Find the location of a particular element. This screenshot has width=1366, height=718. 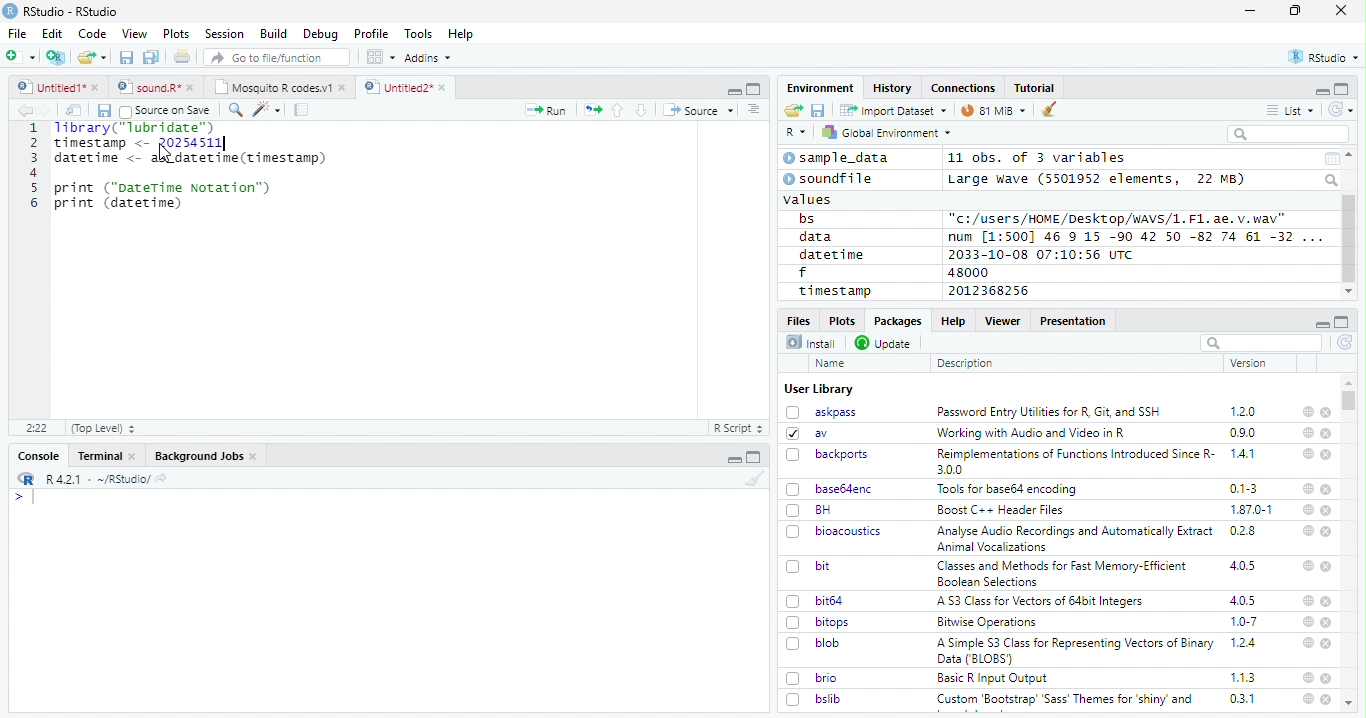

Build is located at coordinates (273, 34).